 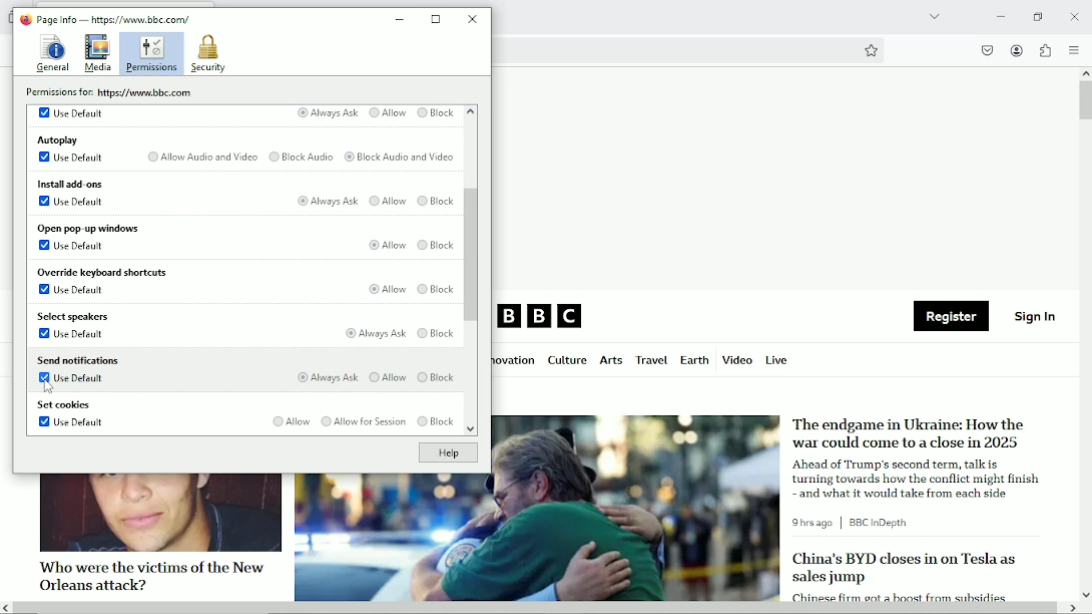 I want to click on Horizontal scrollbar, so click(x=537, y=609).